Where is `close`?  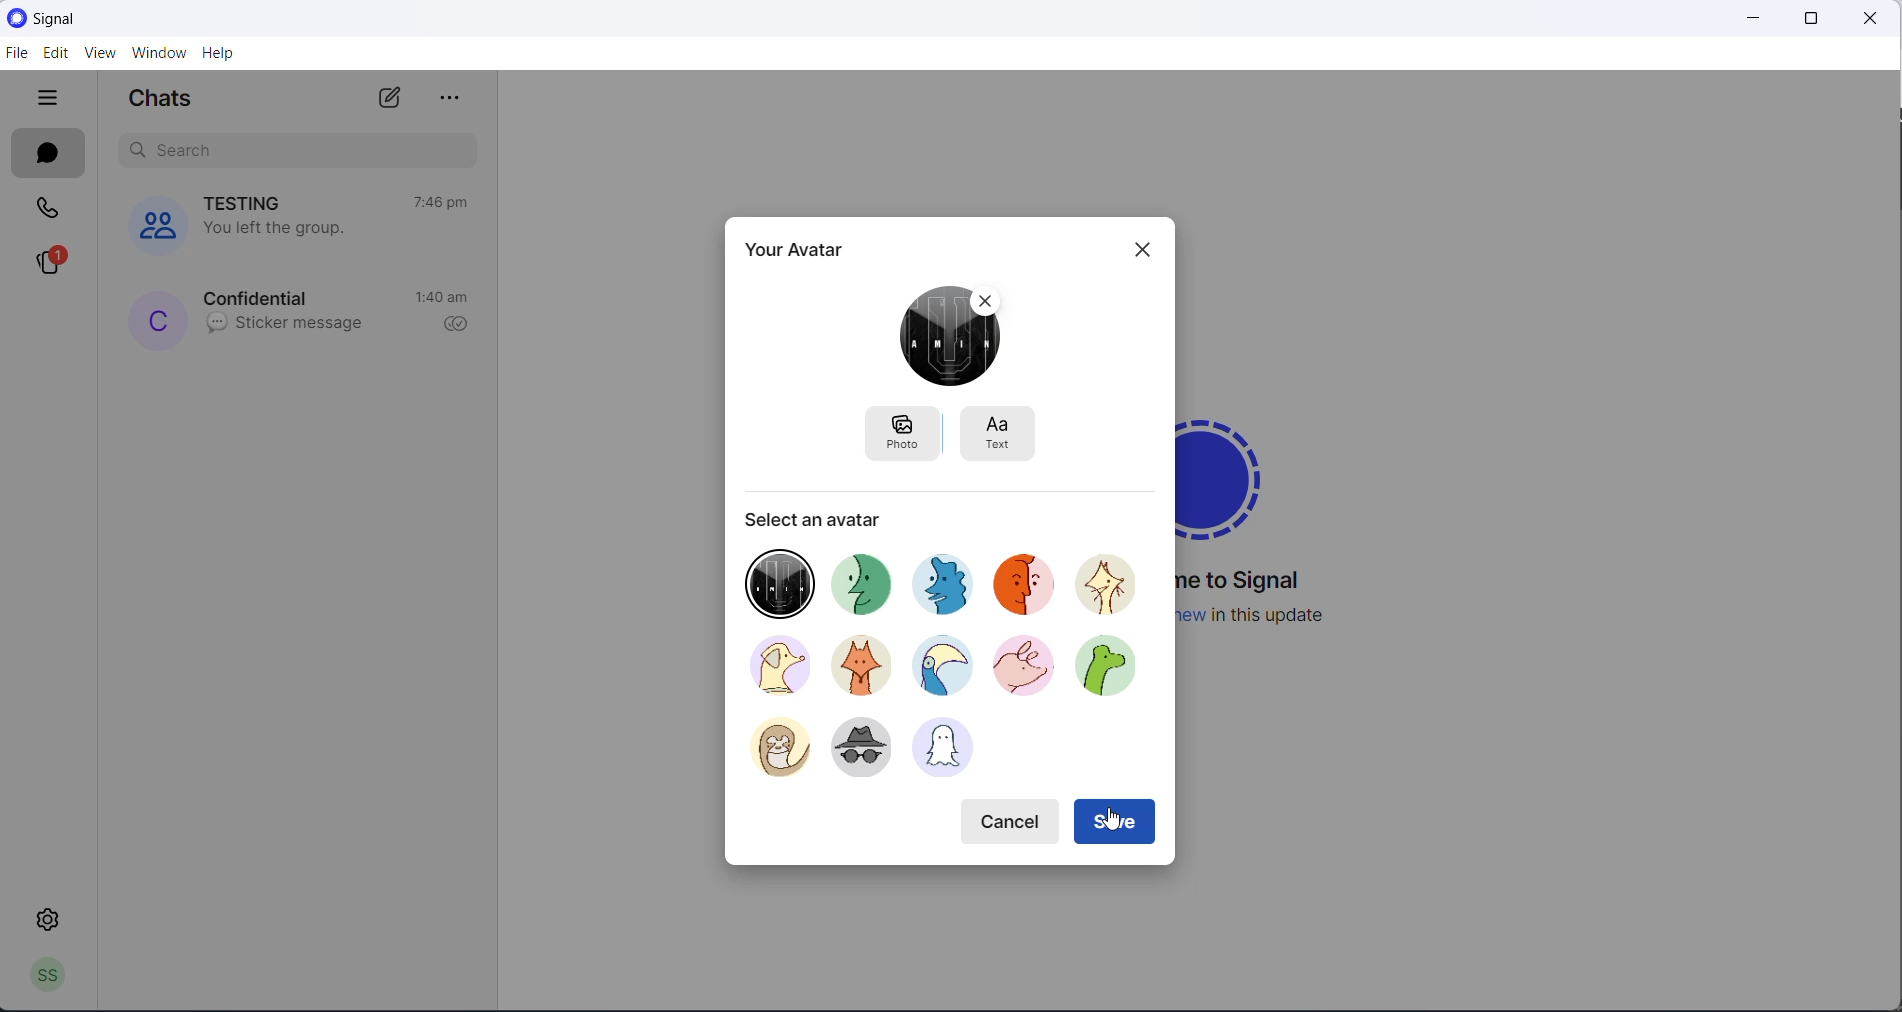
close is located at coordinates (1873, 20).